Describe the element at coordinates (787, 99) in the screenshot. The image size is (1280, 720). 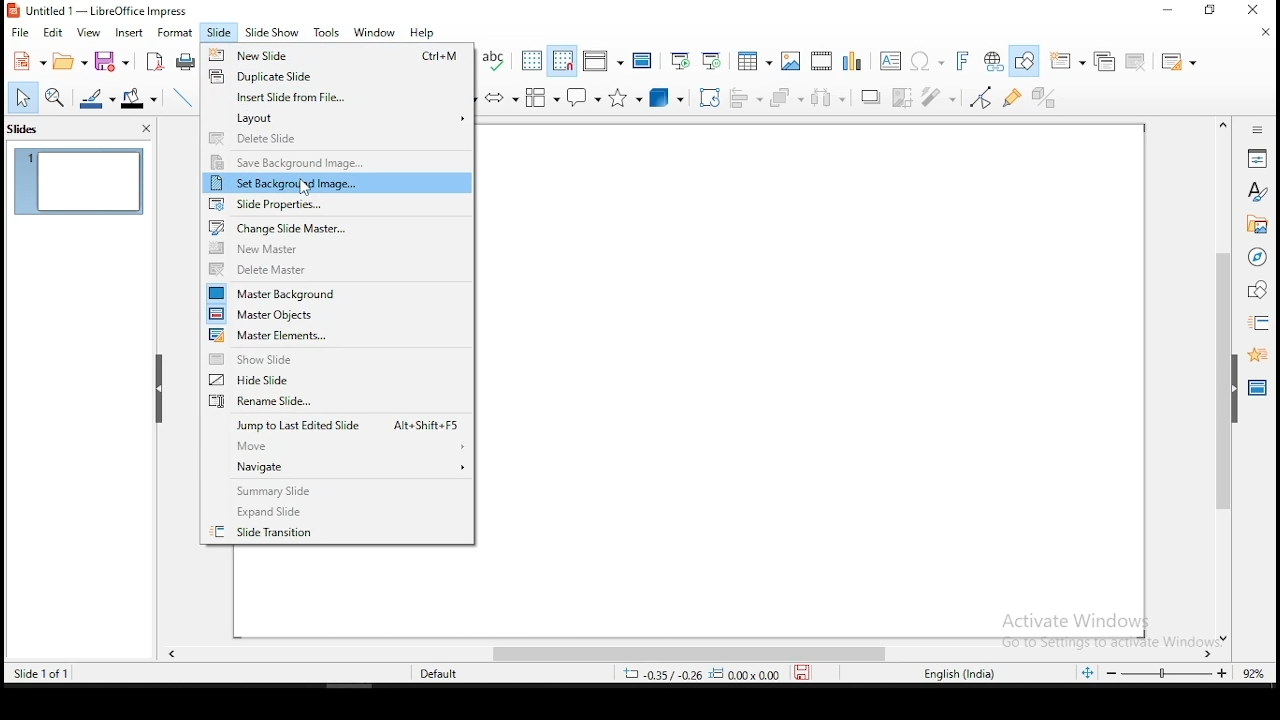
I see `arrange` at that location.